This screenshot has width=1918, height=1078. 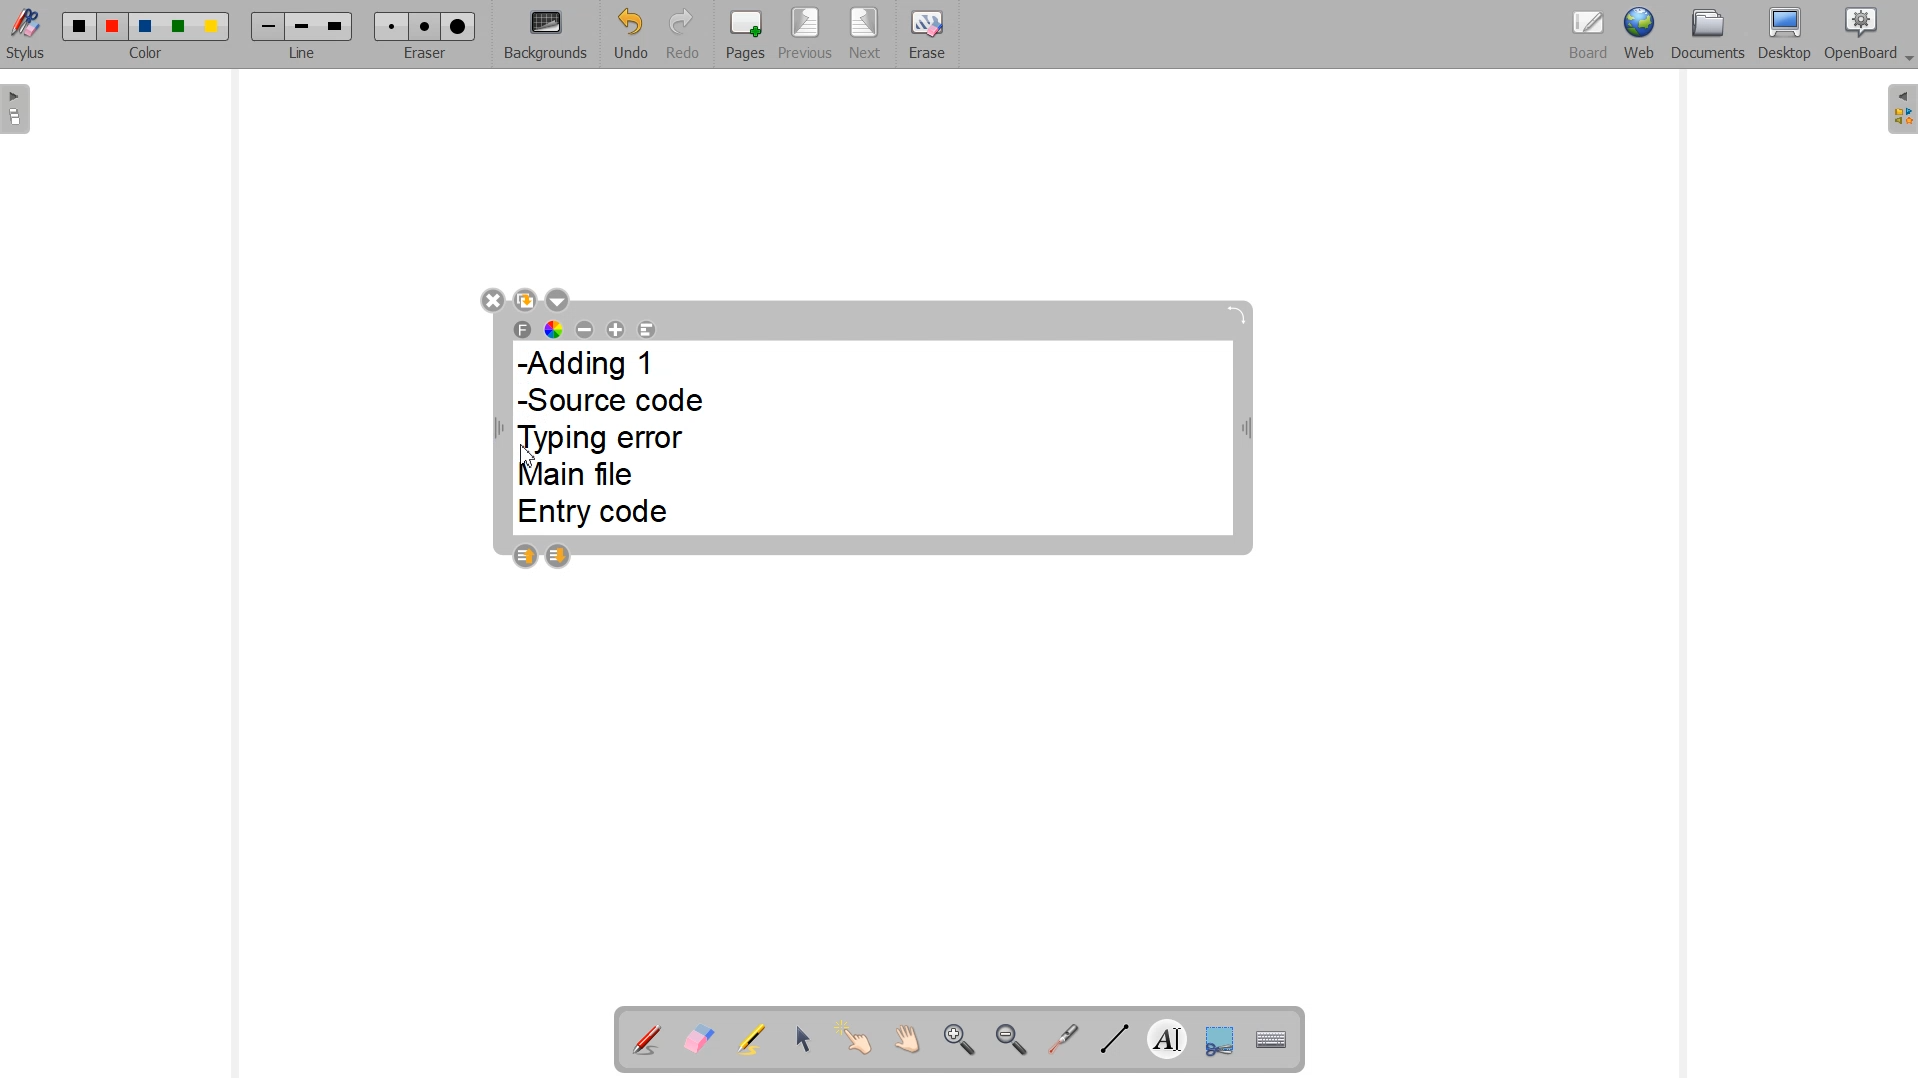 I want to click on OpenBoard, so click(x=1871, y=35).